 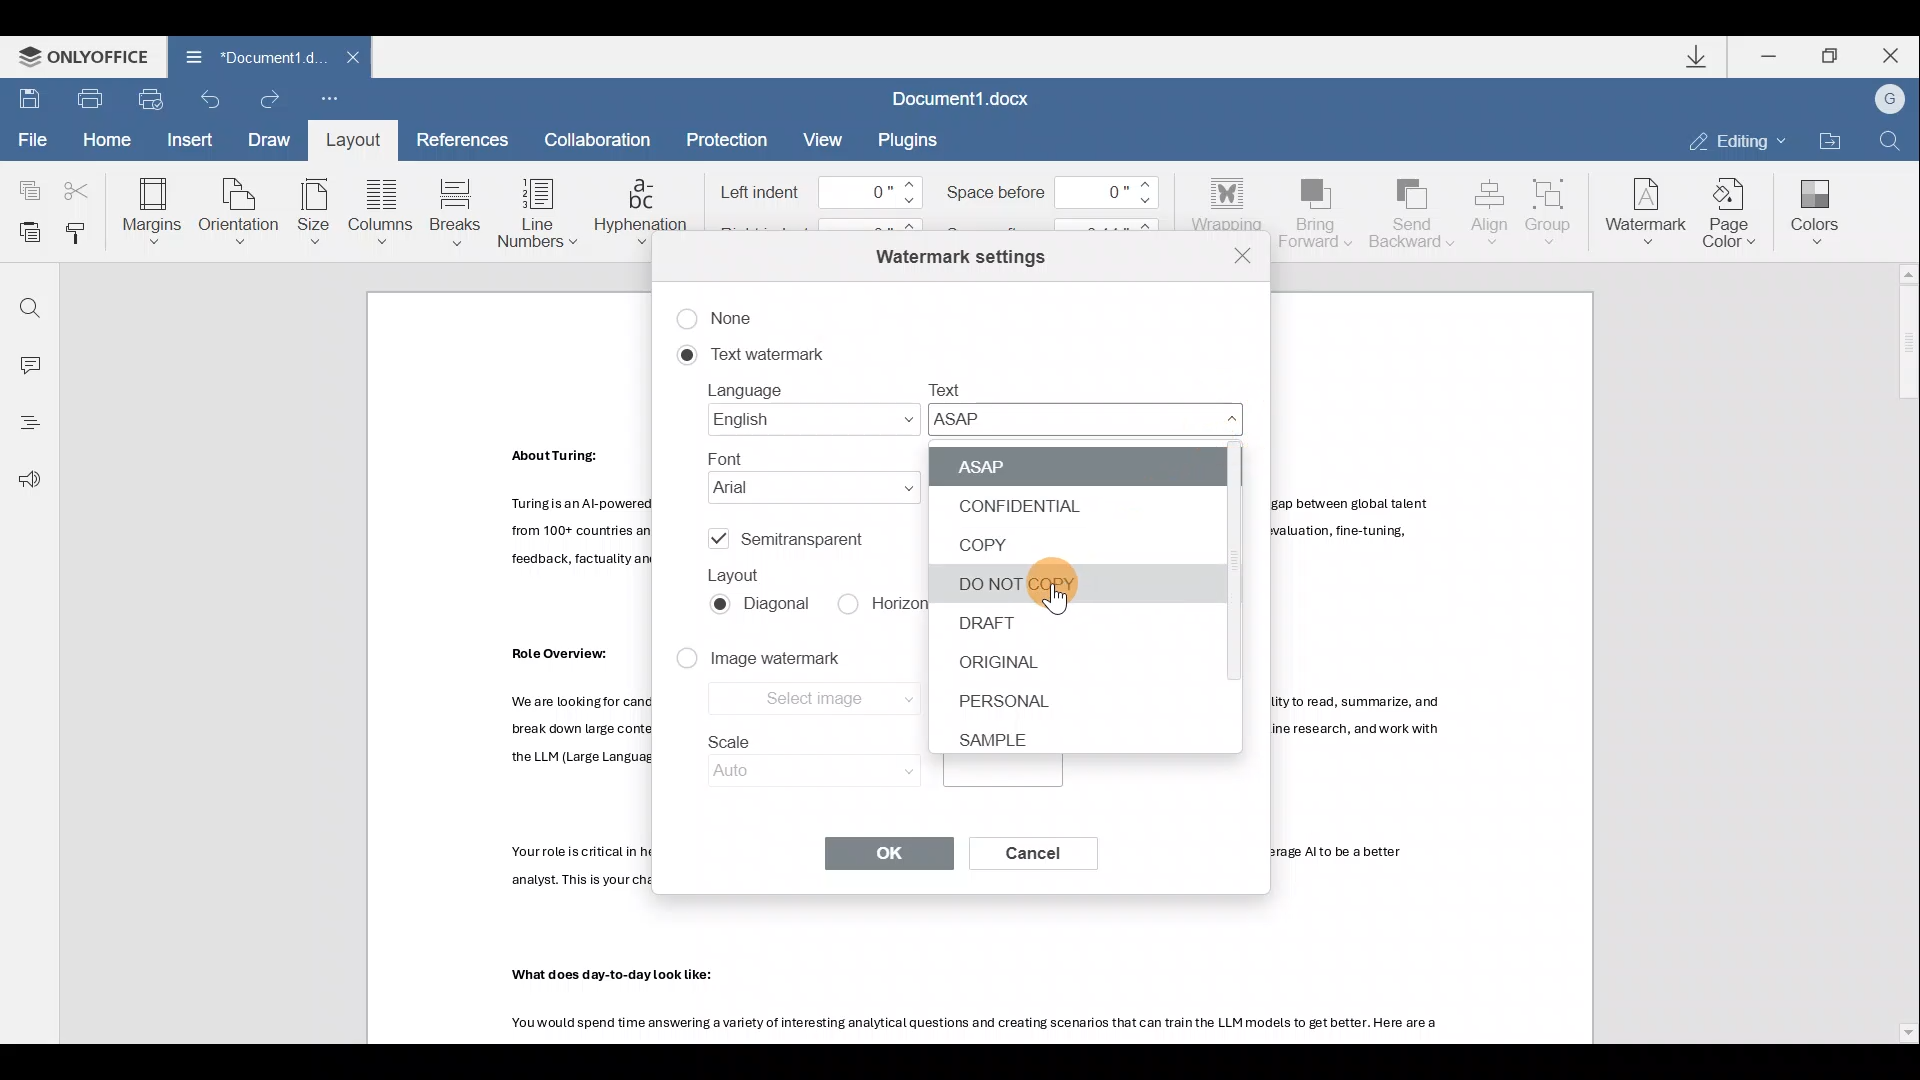 What do you see at coordinates (28, 423) in the screenshot?
I see `Heading` at bounding box center [28, 423].